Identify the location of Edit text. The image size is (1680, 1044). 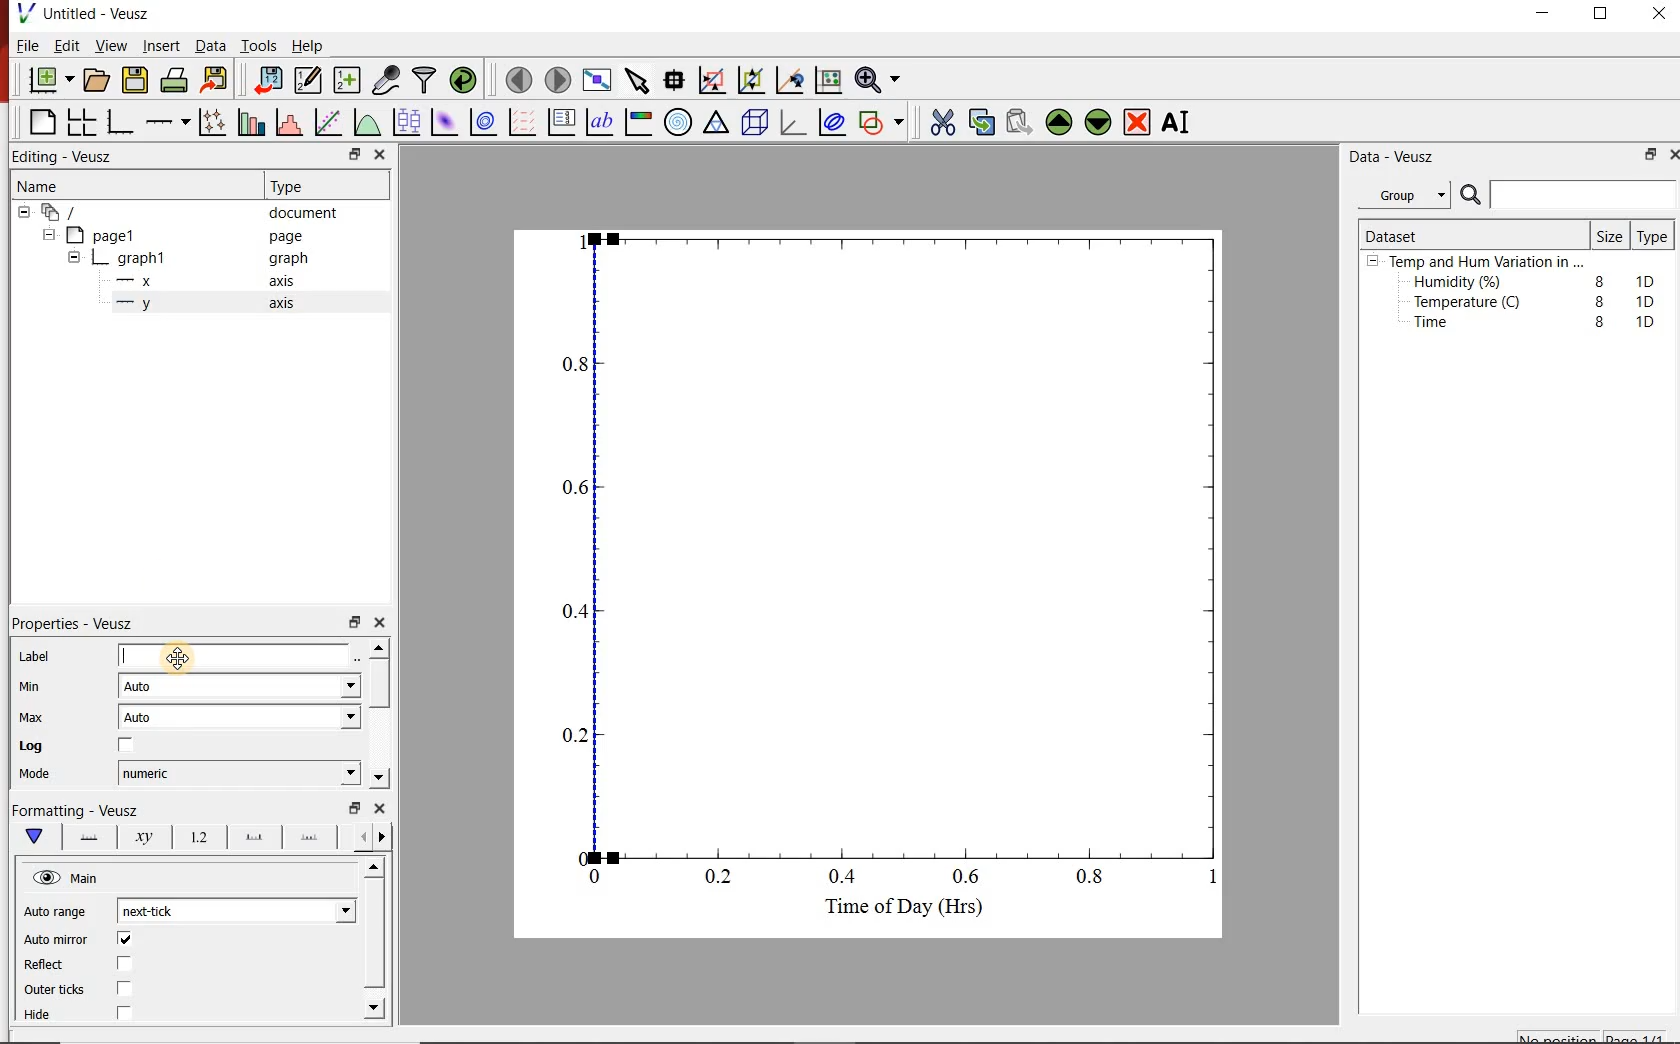
(361, 655).